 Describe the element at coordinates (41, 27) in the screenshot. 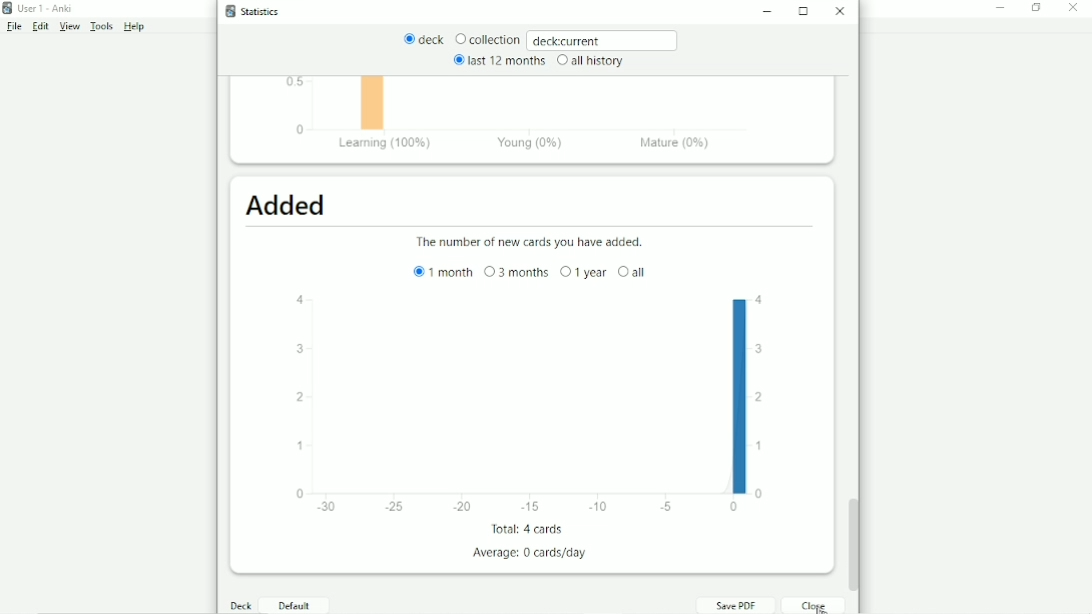

I see `Edit` at that location.